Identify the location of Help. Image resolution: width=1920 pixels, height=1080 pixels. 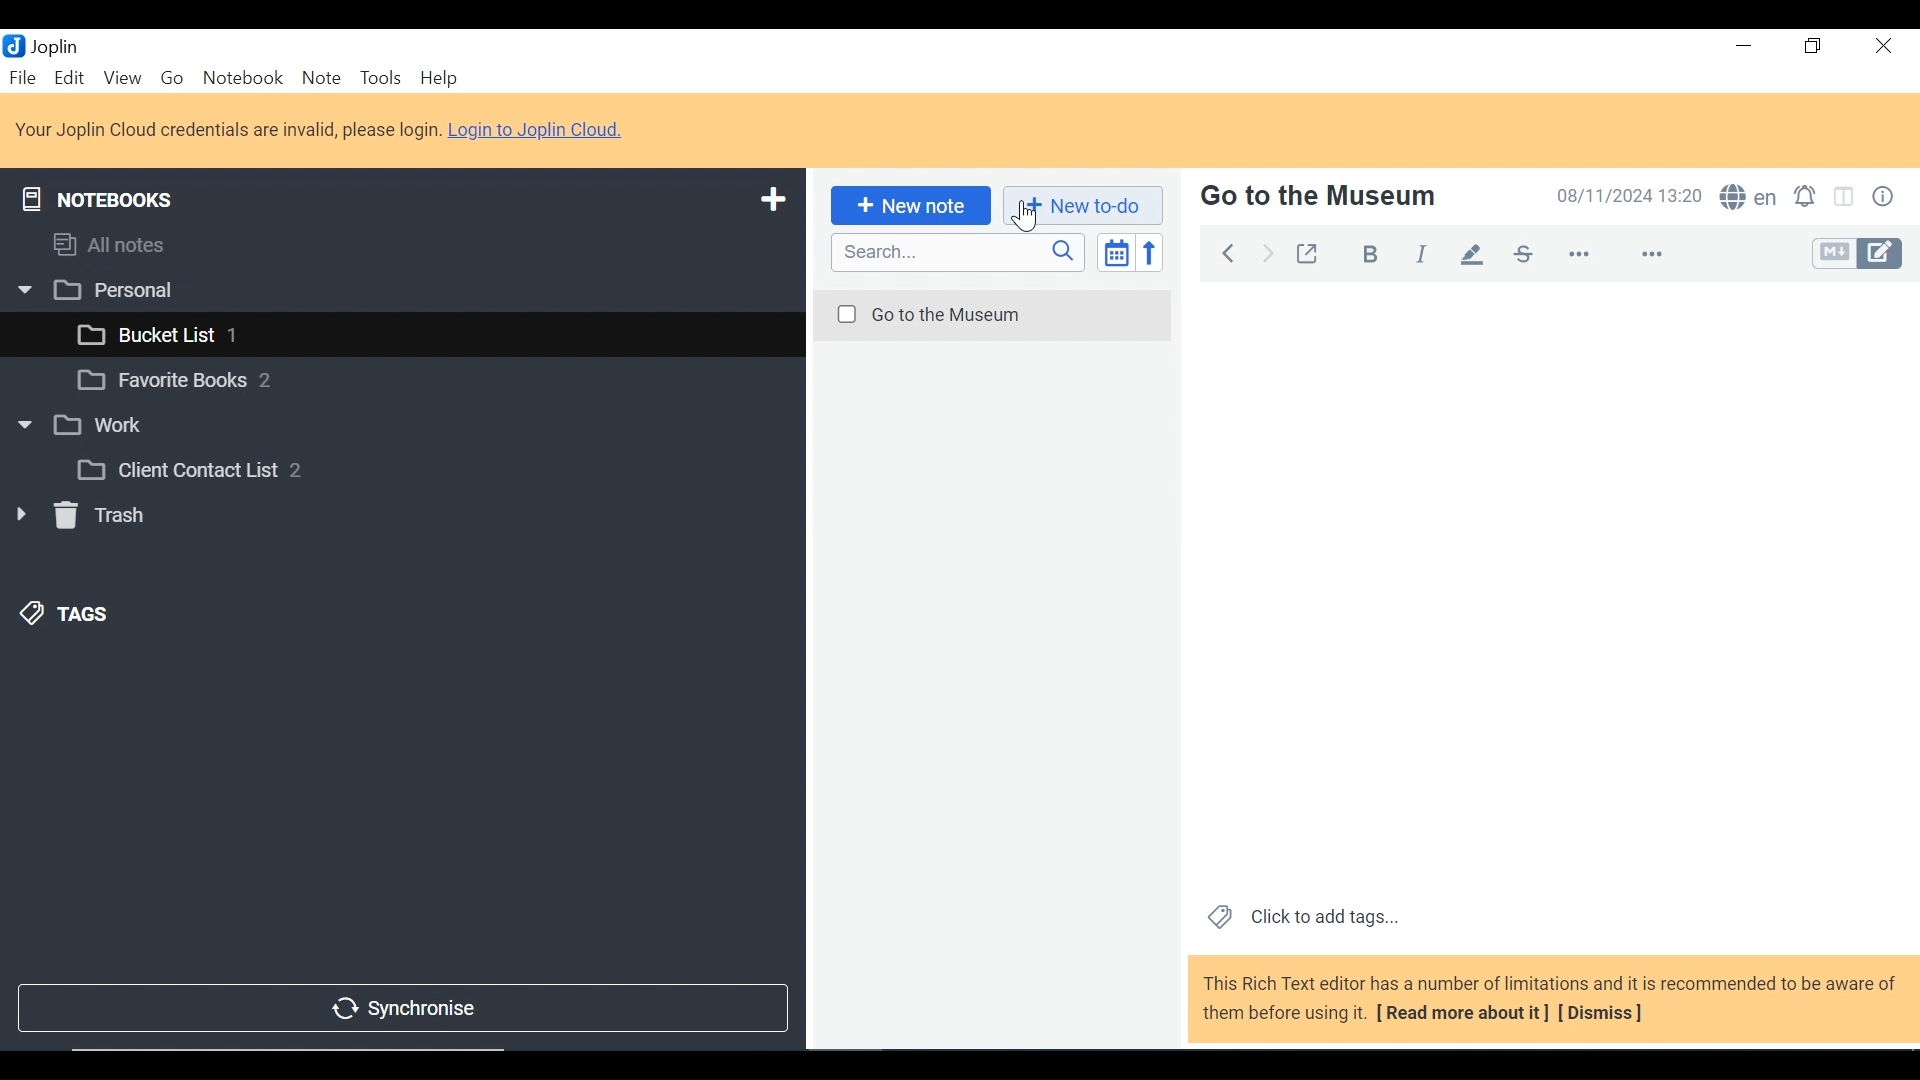
(439, 79).